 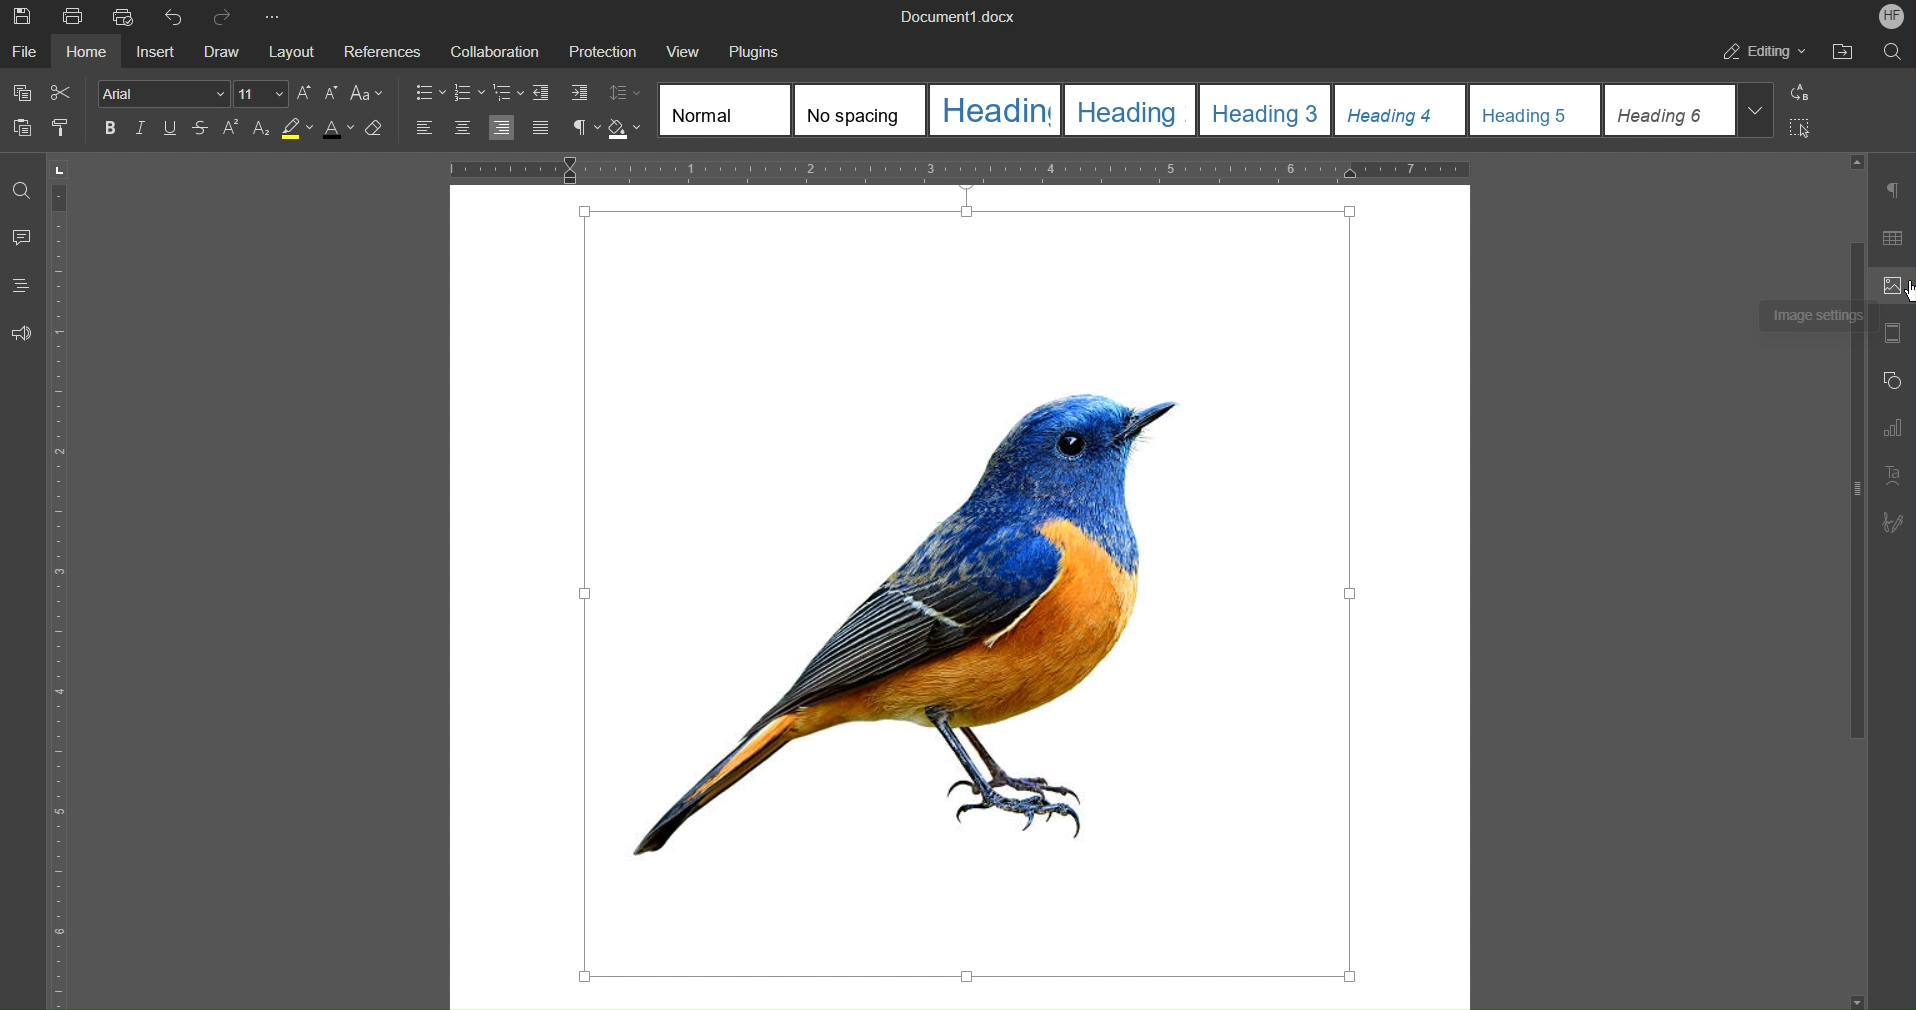 What do you see at coordinates (232, 130) in the screenshot?
I see `Superscript` at bounding box center [232, 130].